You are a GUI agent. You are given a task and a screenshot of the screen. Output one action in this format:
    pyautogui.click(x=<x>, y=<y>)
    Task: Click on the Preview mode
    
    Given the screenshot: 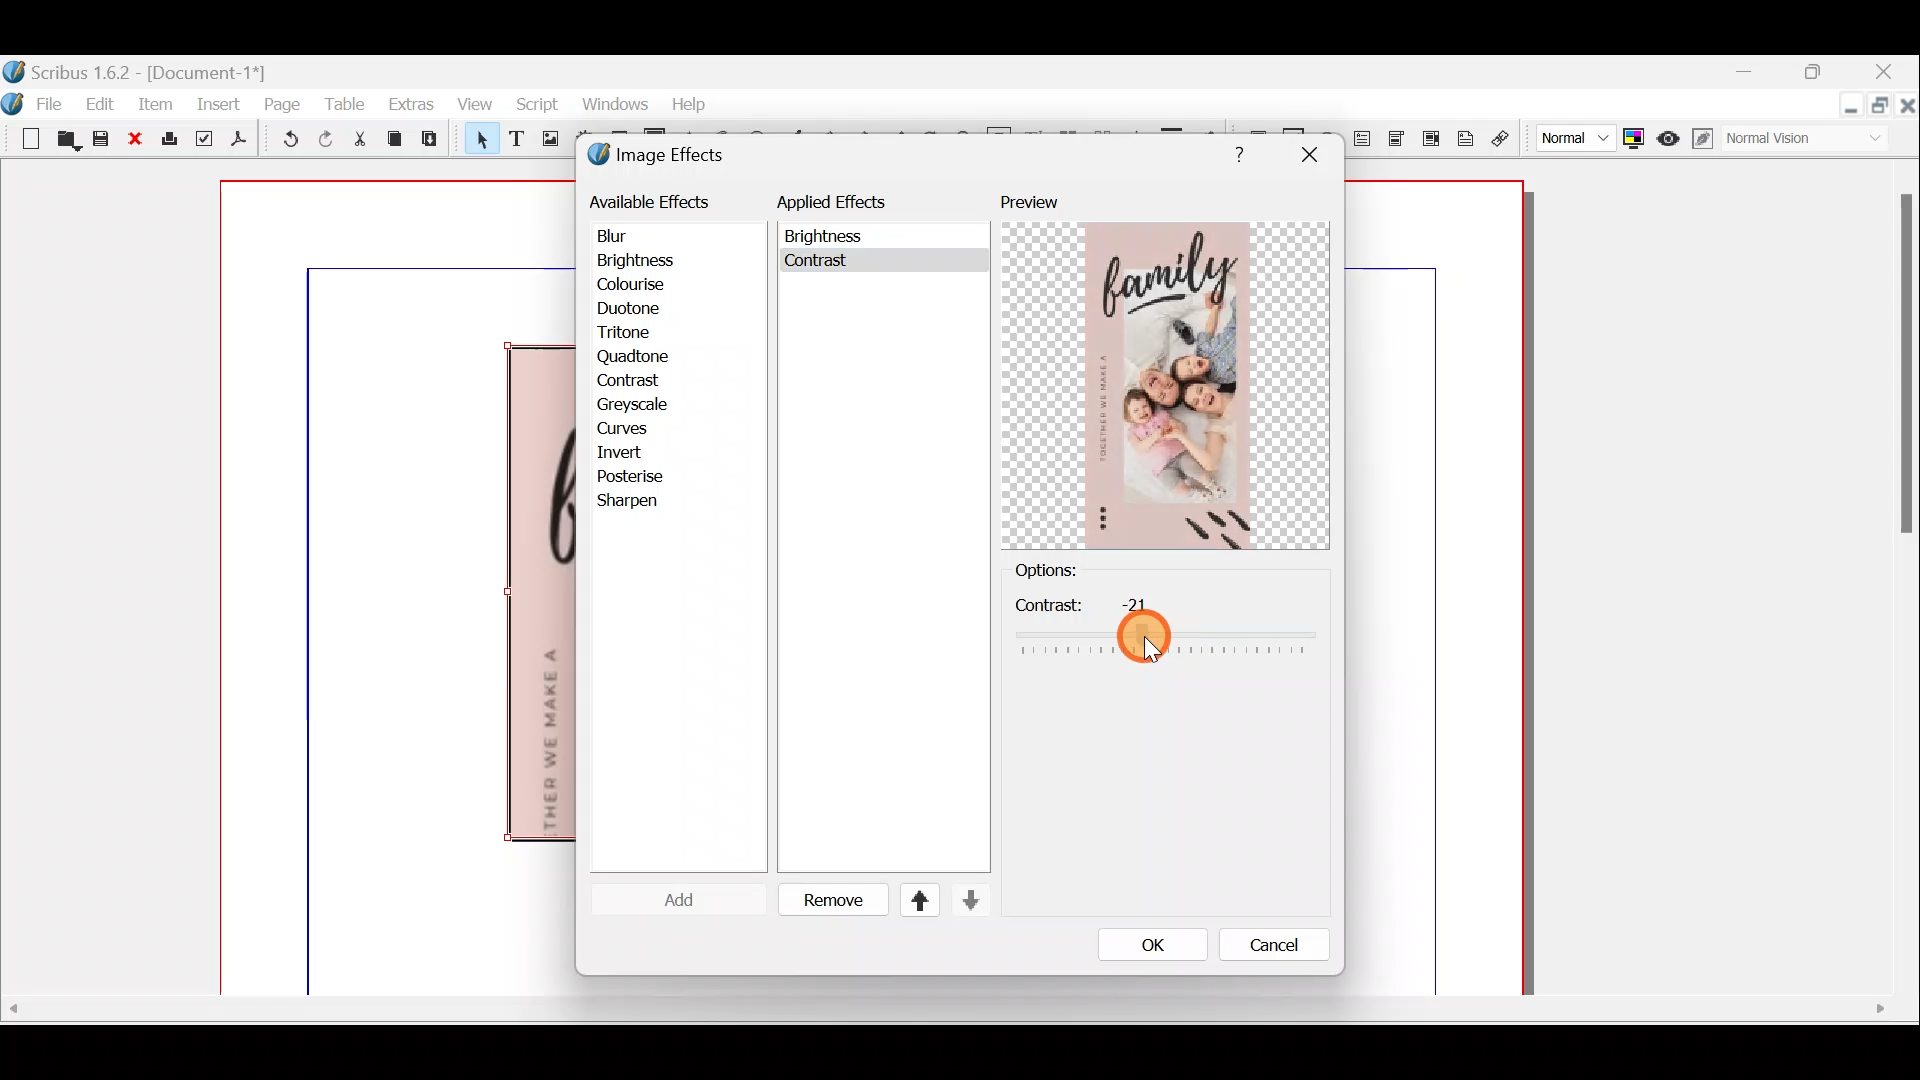 What is the action you would take?
    pyautogui.click(x=1669, y=134)
    